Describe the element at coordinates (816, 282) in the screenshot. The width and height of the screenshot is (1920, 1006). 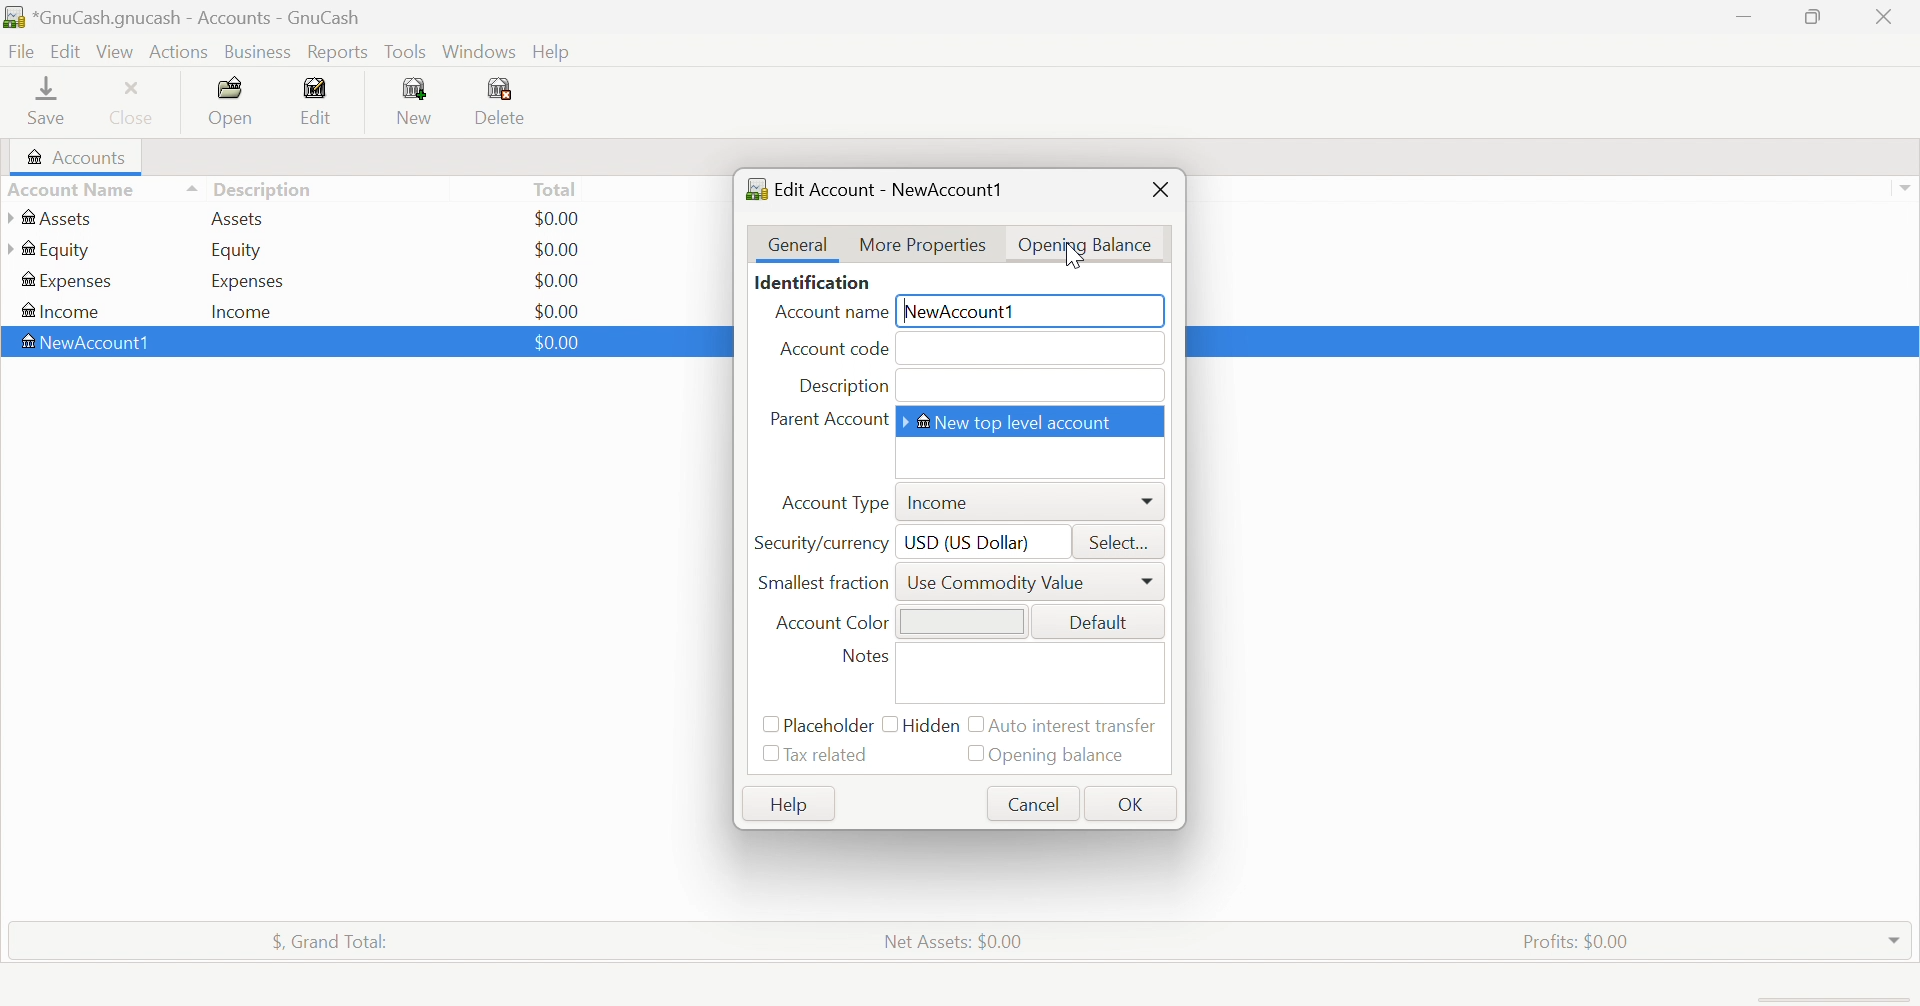
I see `Identification` at that location.